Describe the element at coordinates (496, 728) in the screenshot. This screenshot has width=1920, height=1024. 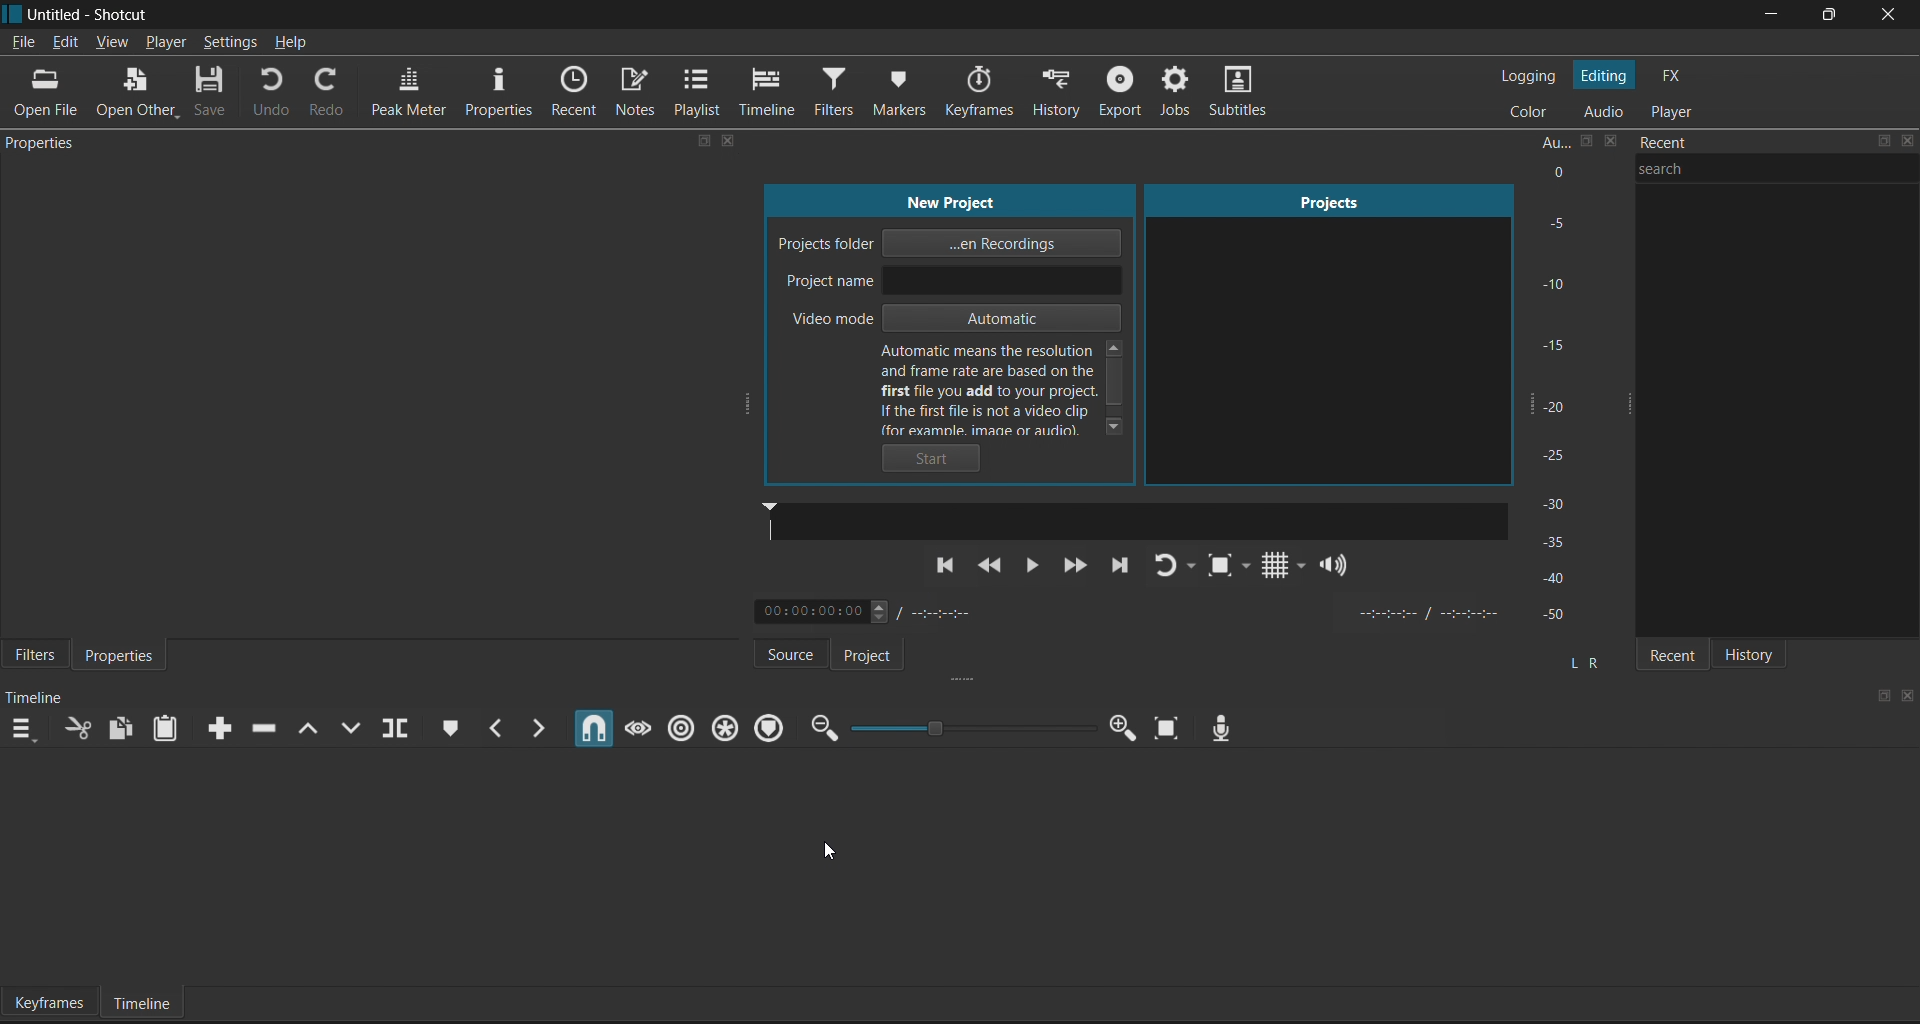
I see `Previous marker` at that location.